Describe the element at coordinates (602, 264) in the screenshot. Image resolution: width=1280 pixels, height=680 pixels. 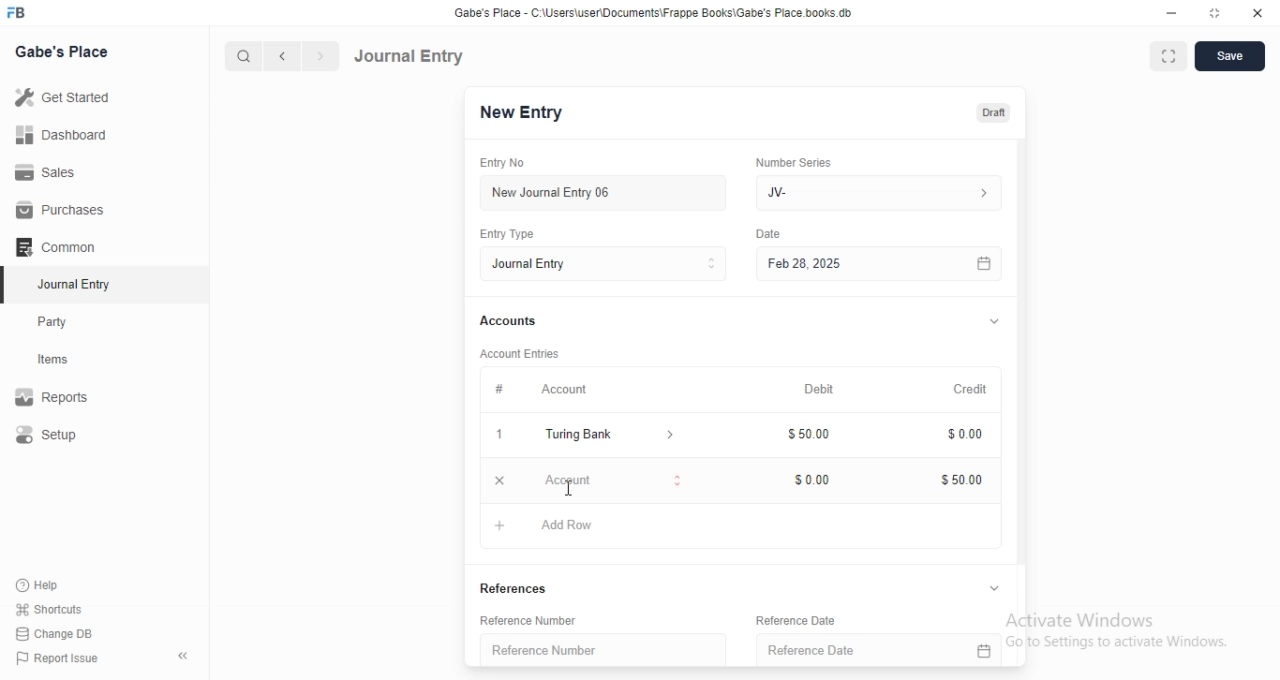
I see `Entry Type` at that location.